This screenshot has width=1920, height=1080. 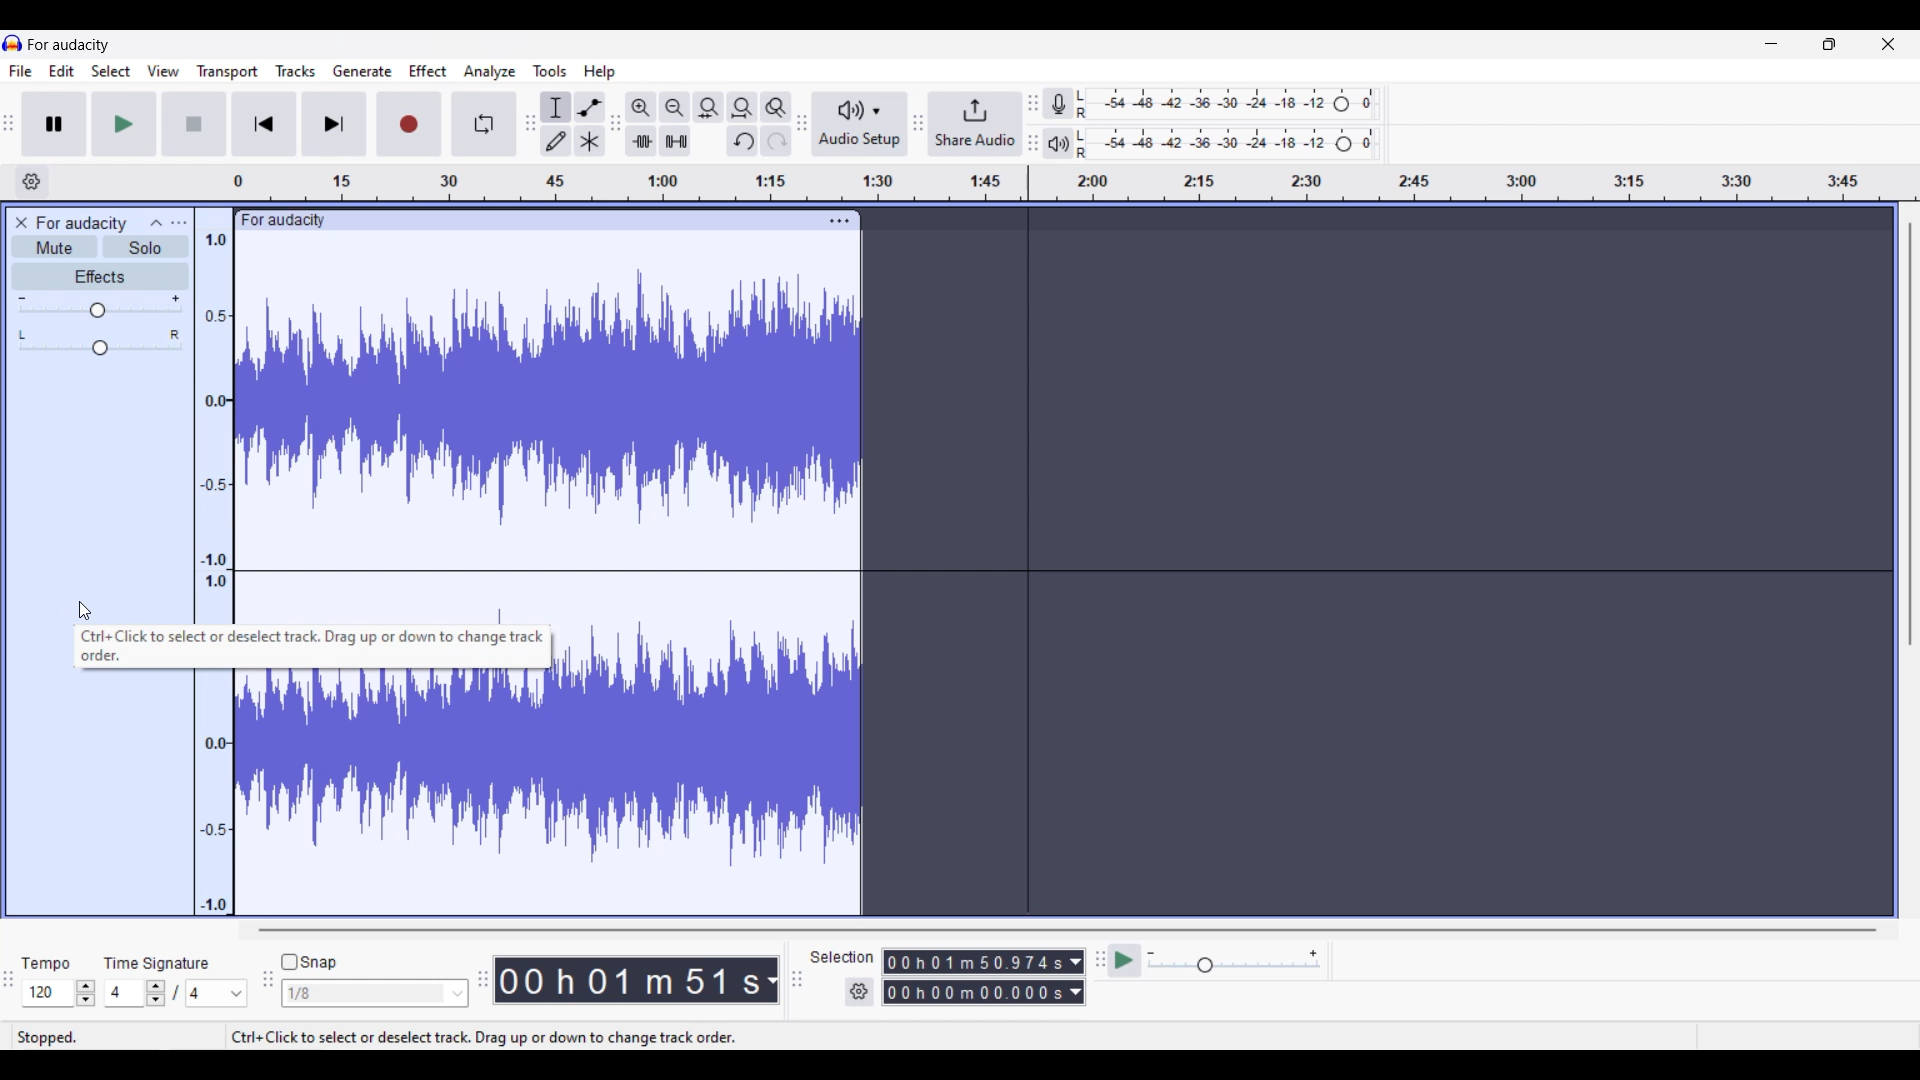 I want to click on Silence audio selection , so click(x=675, y=141).